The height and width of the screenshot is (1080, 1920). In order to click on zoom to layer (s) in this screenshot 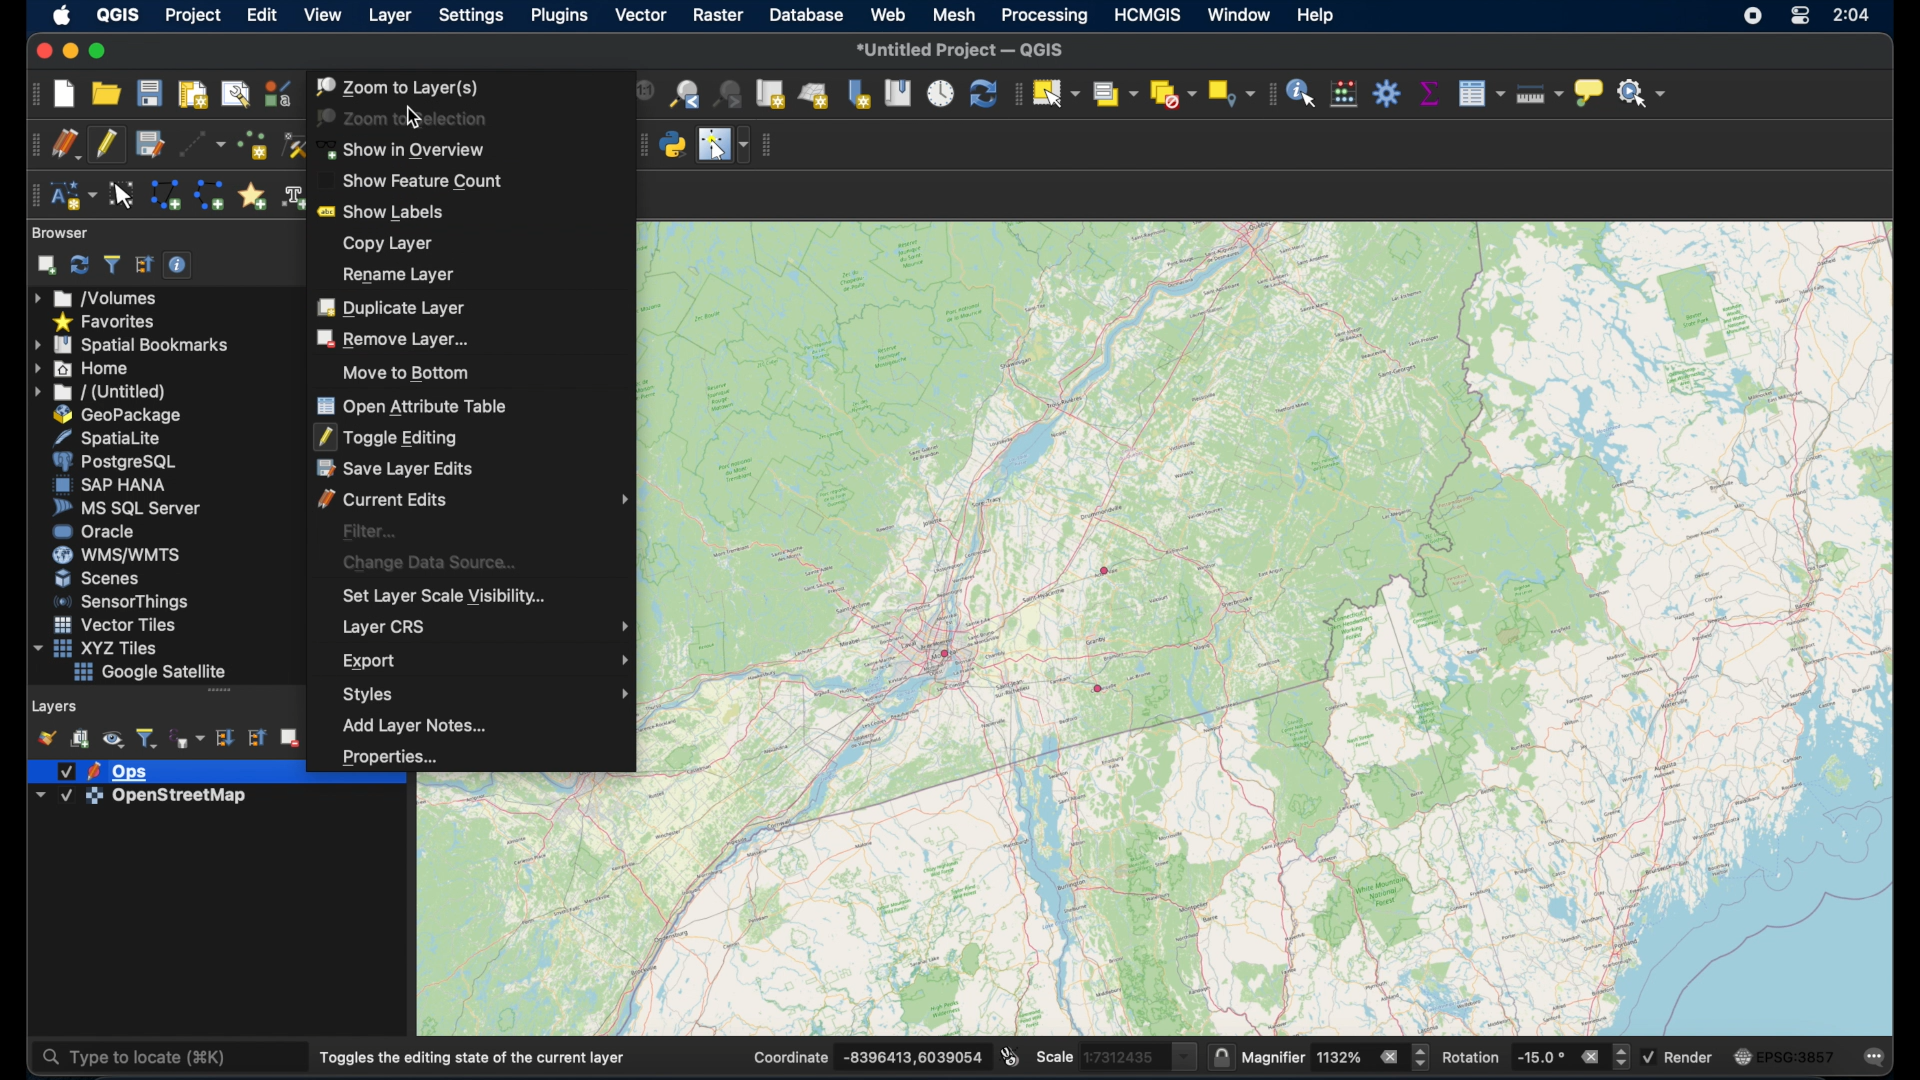, I will do `click(398, 86)`.